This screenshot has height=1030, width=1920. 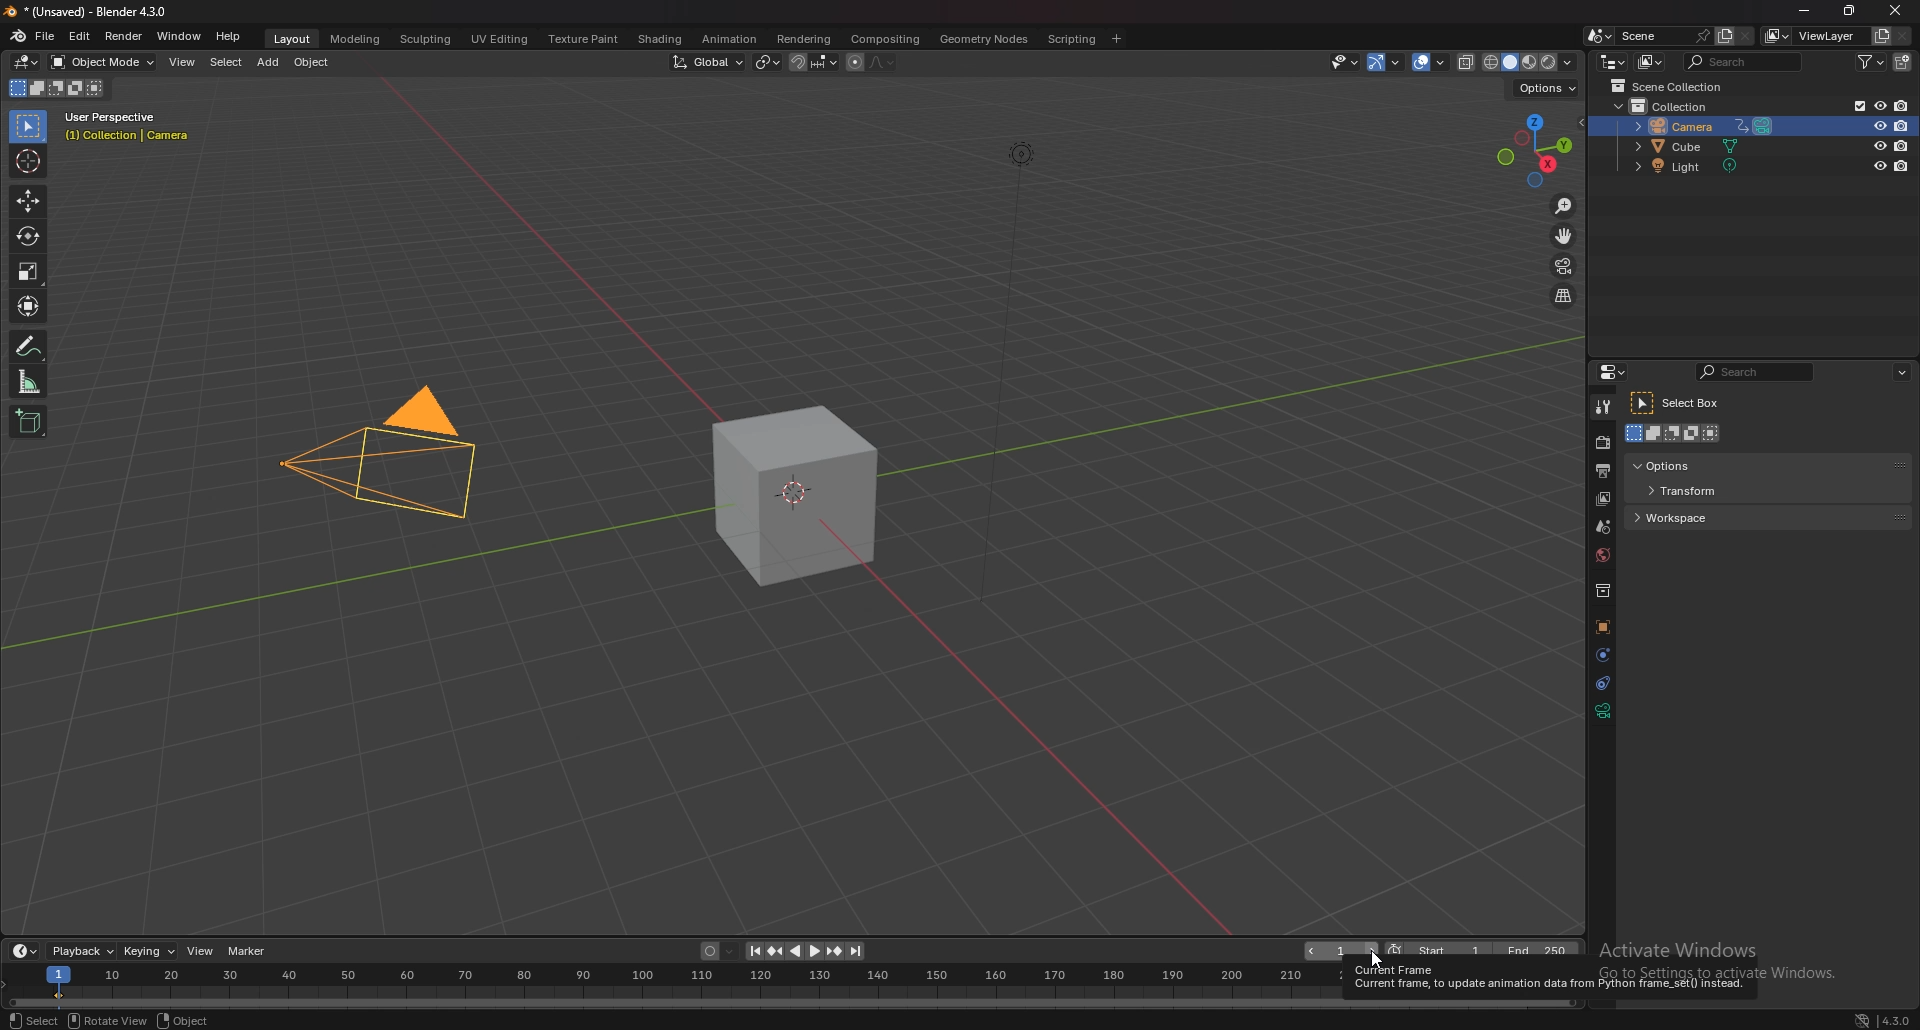 I want to click on shading, so click(x=660, y=38).